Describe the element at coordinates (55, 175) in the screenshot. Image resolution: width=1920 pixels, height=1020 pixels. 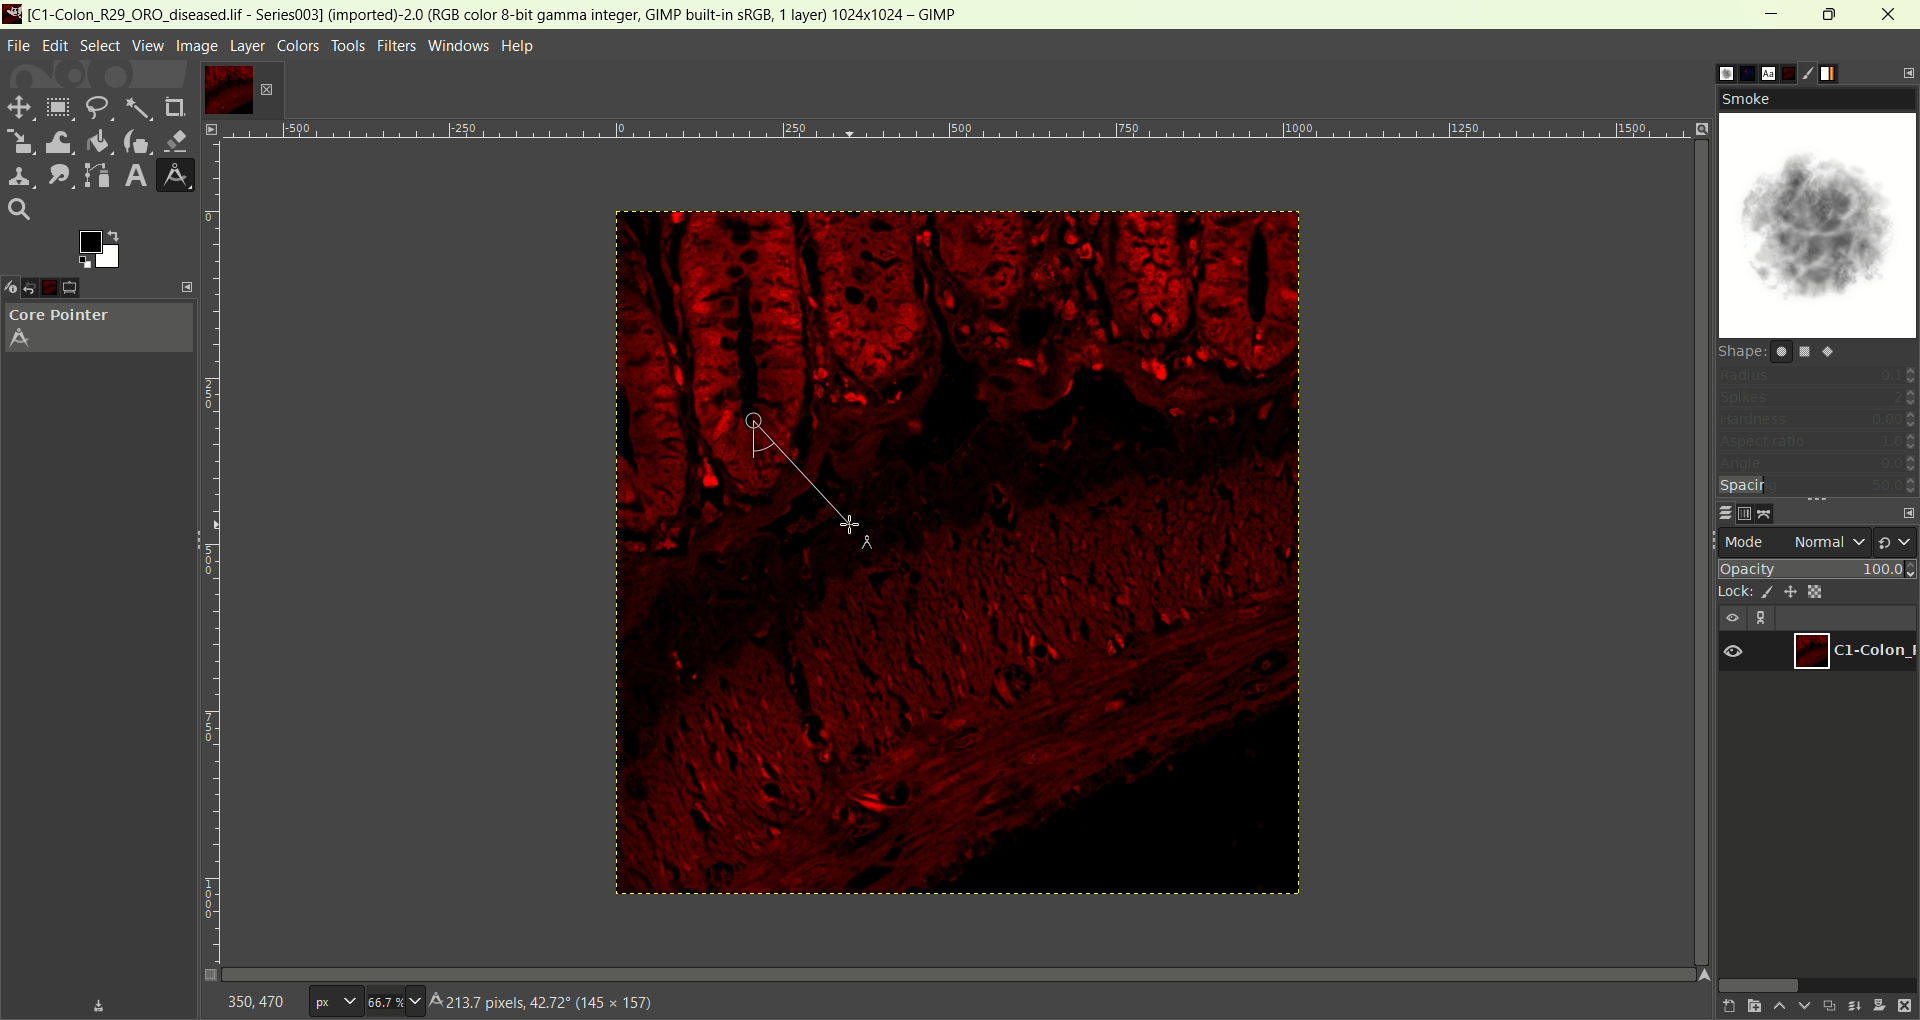
I see `smudge tool` at that location.